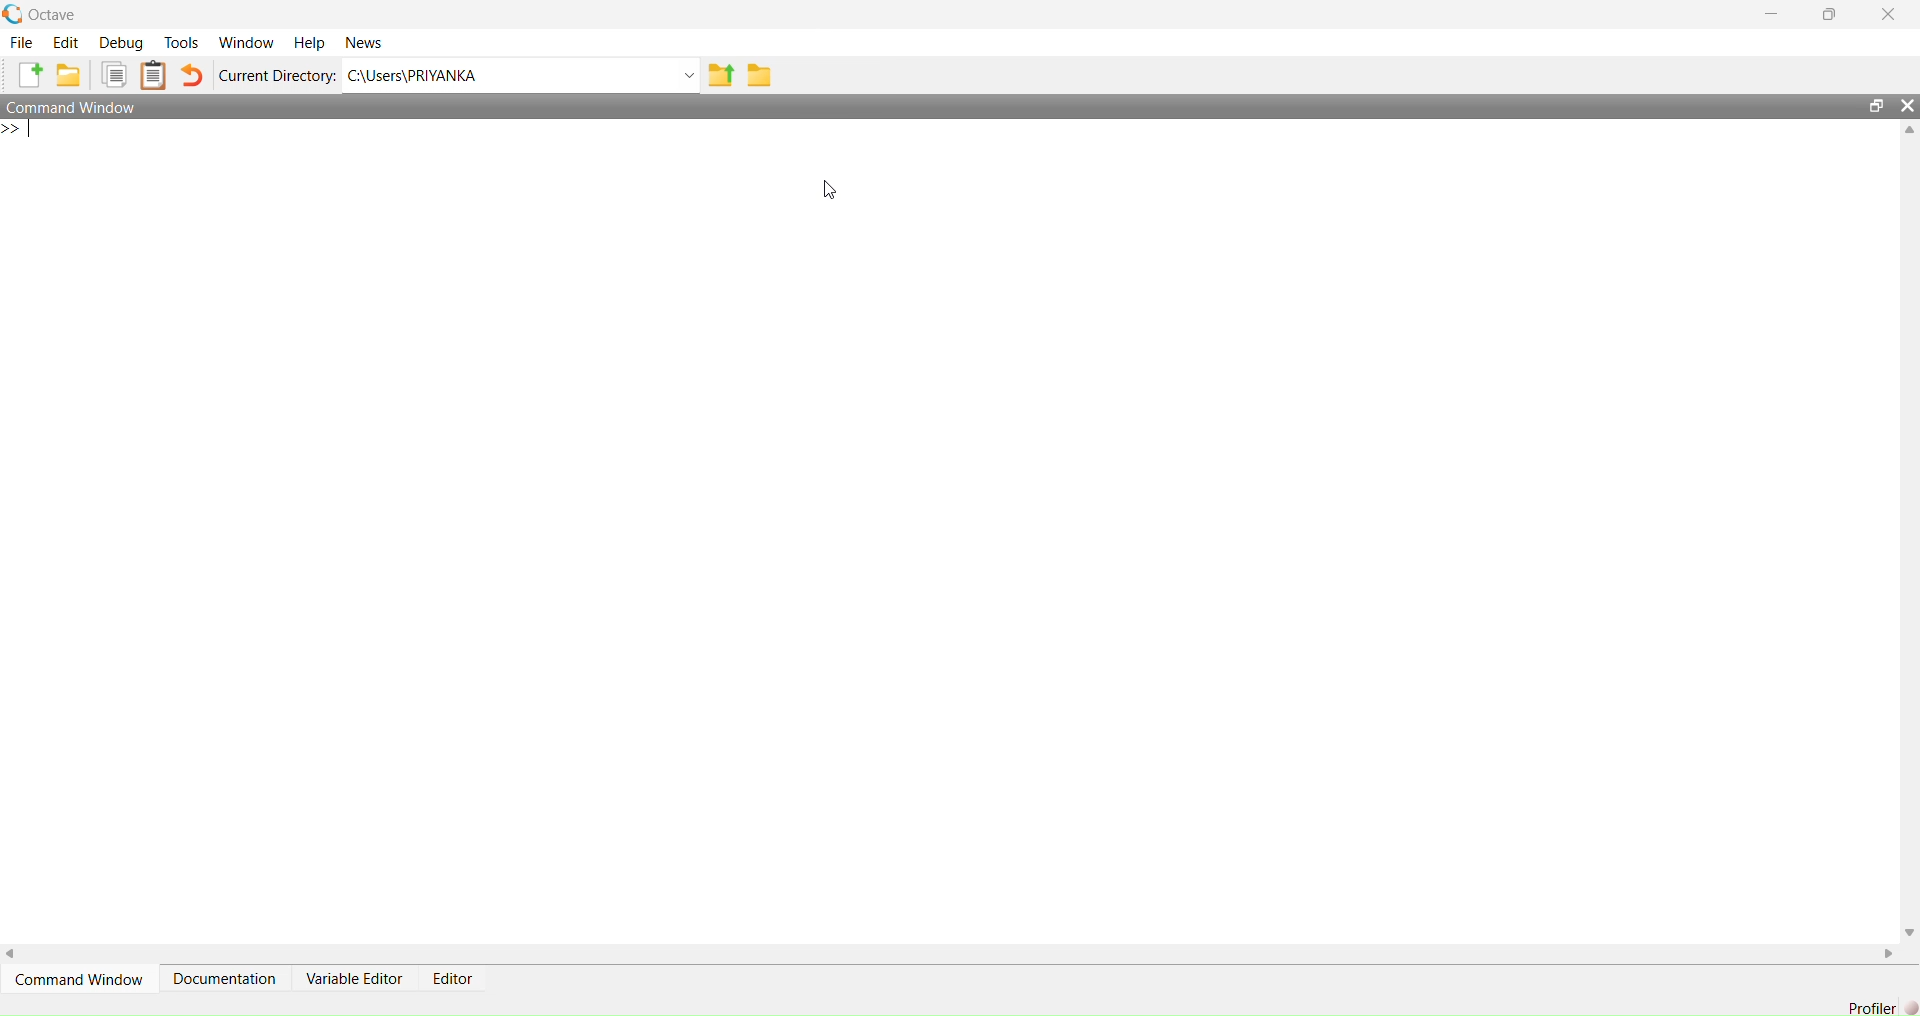 This screenshot has width=1920, height=1016. What do you see at coordinates (78, 978) in the screenshot?
I see `Command Window` at bounding box center [78, 978].